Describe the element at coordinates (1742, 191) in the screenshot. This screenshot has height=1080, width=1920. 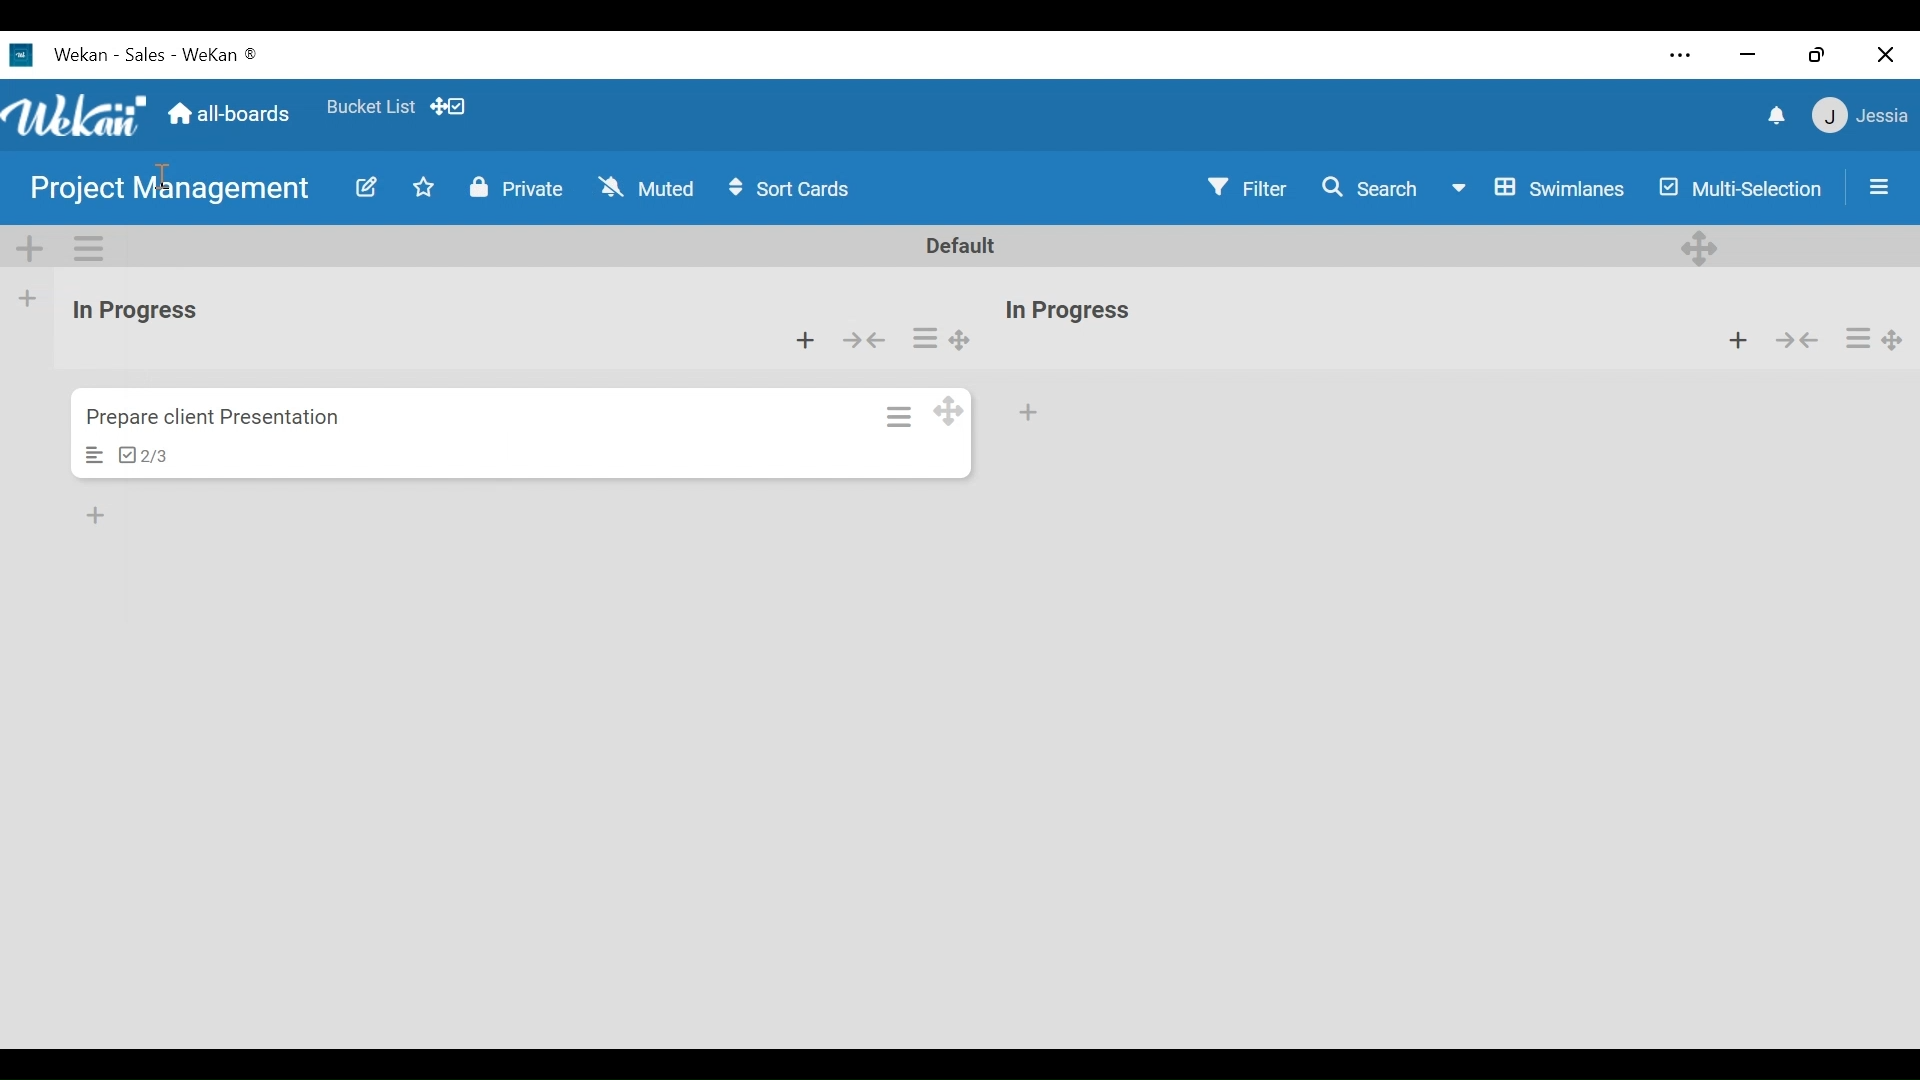
I see `Multi Selection` at that location.